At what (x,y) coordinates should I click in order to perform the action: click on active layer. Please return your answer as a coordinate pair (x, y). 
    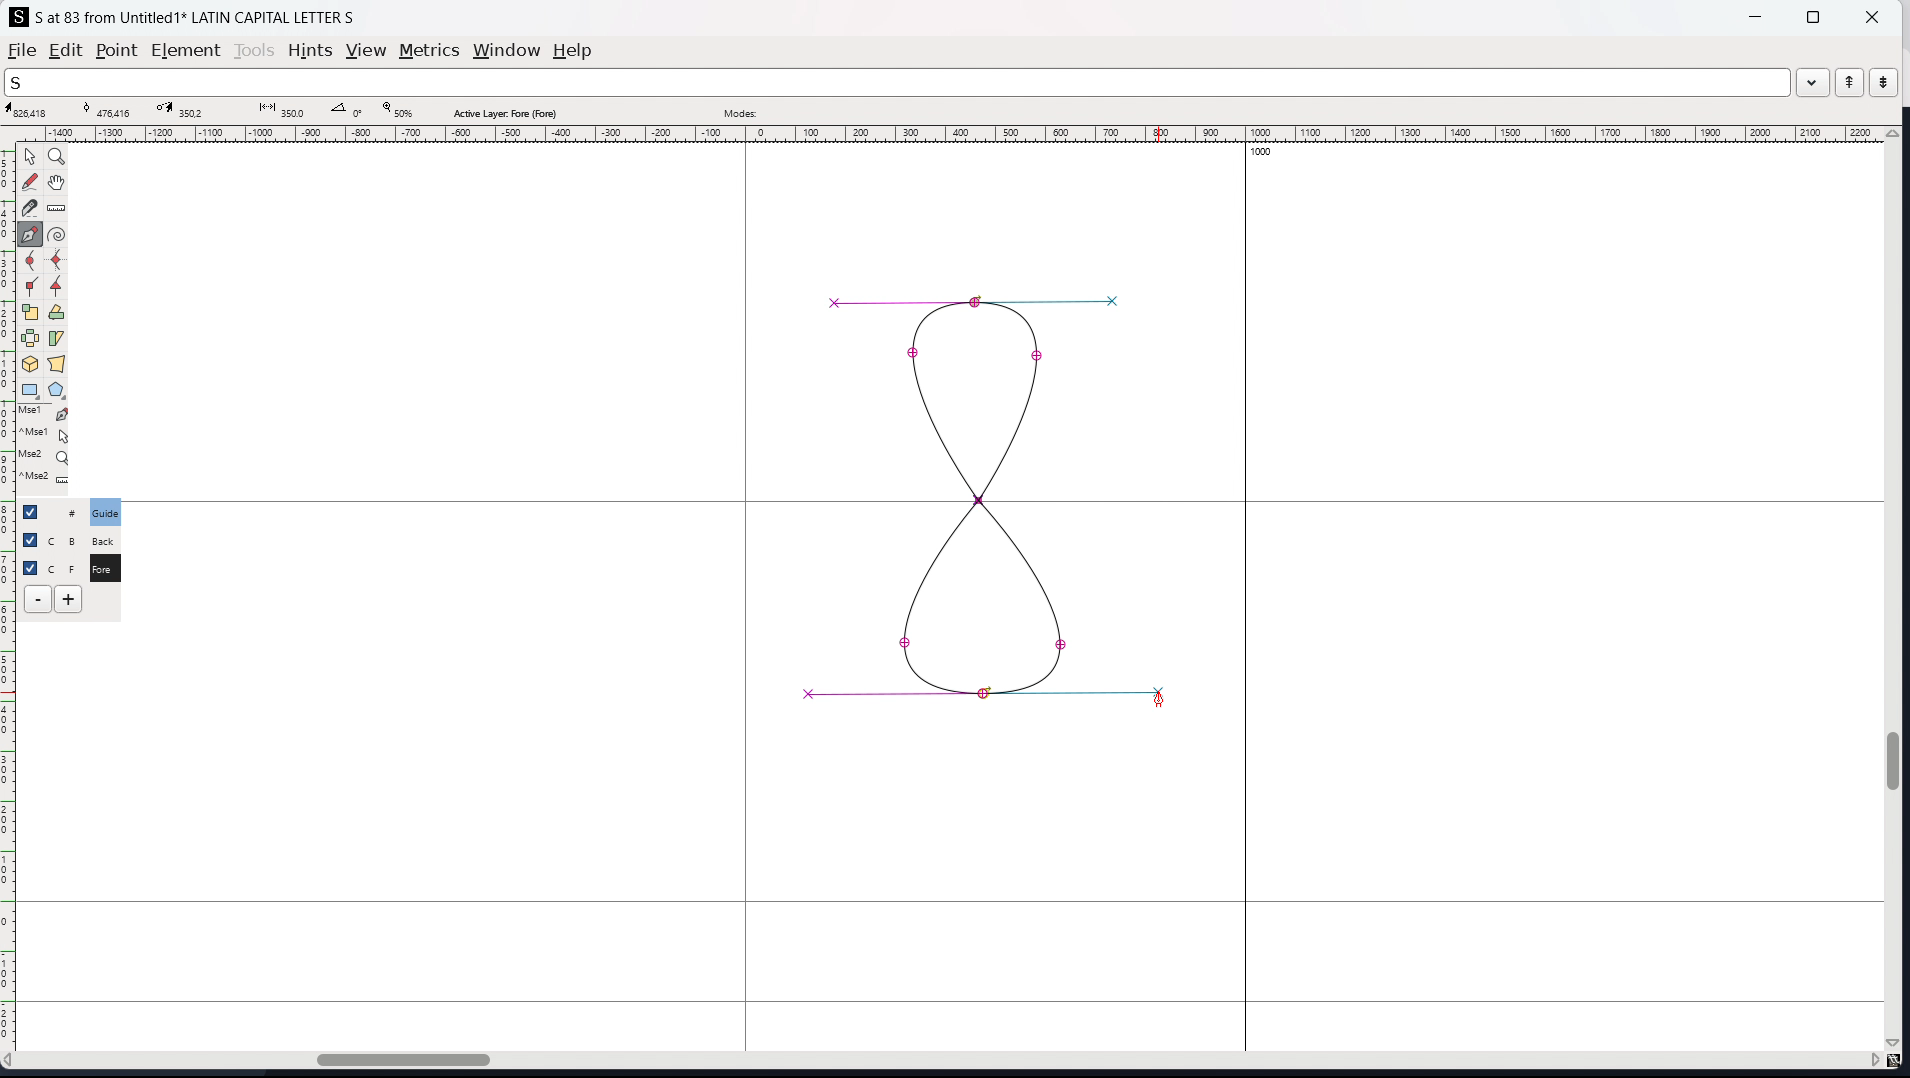
    Looking at the image, I should click on (504, 113).